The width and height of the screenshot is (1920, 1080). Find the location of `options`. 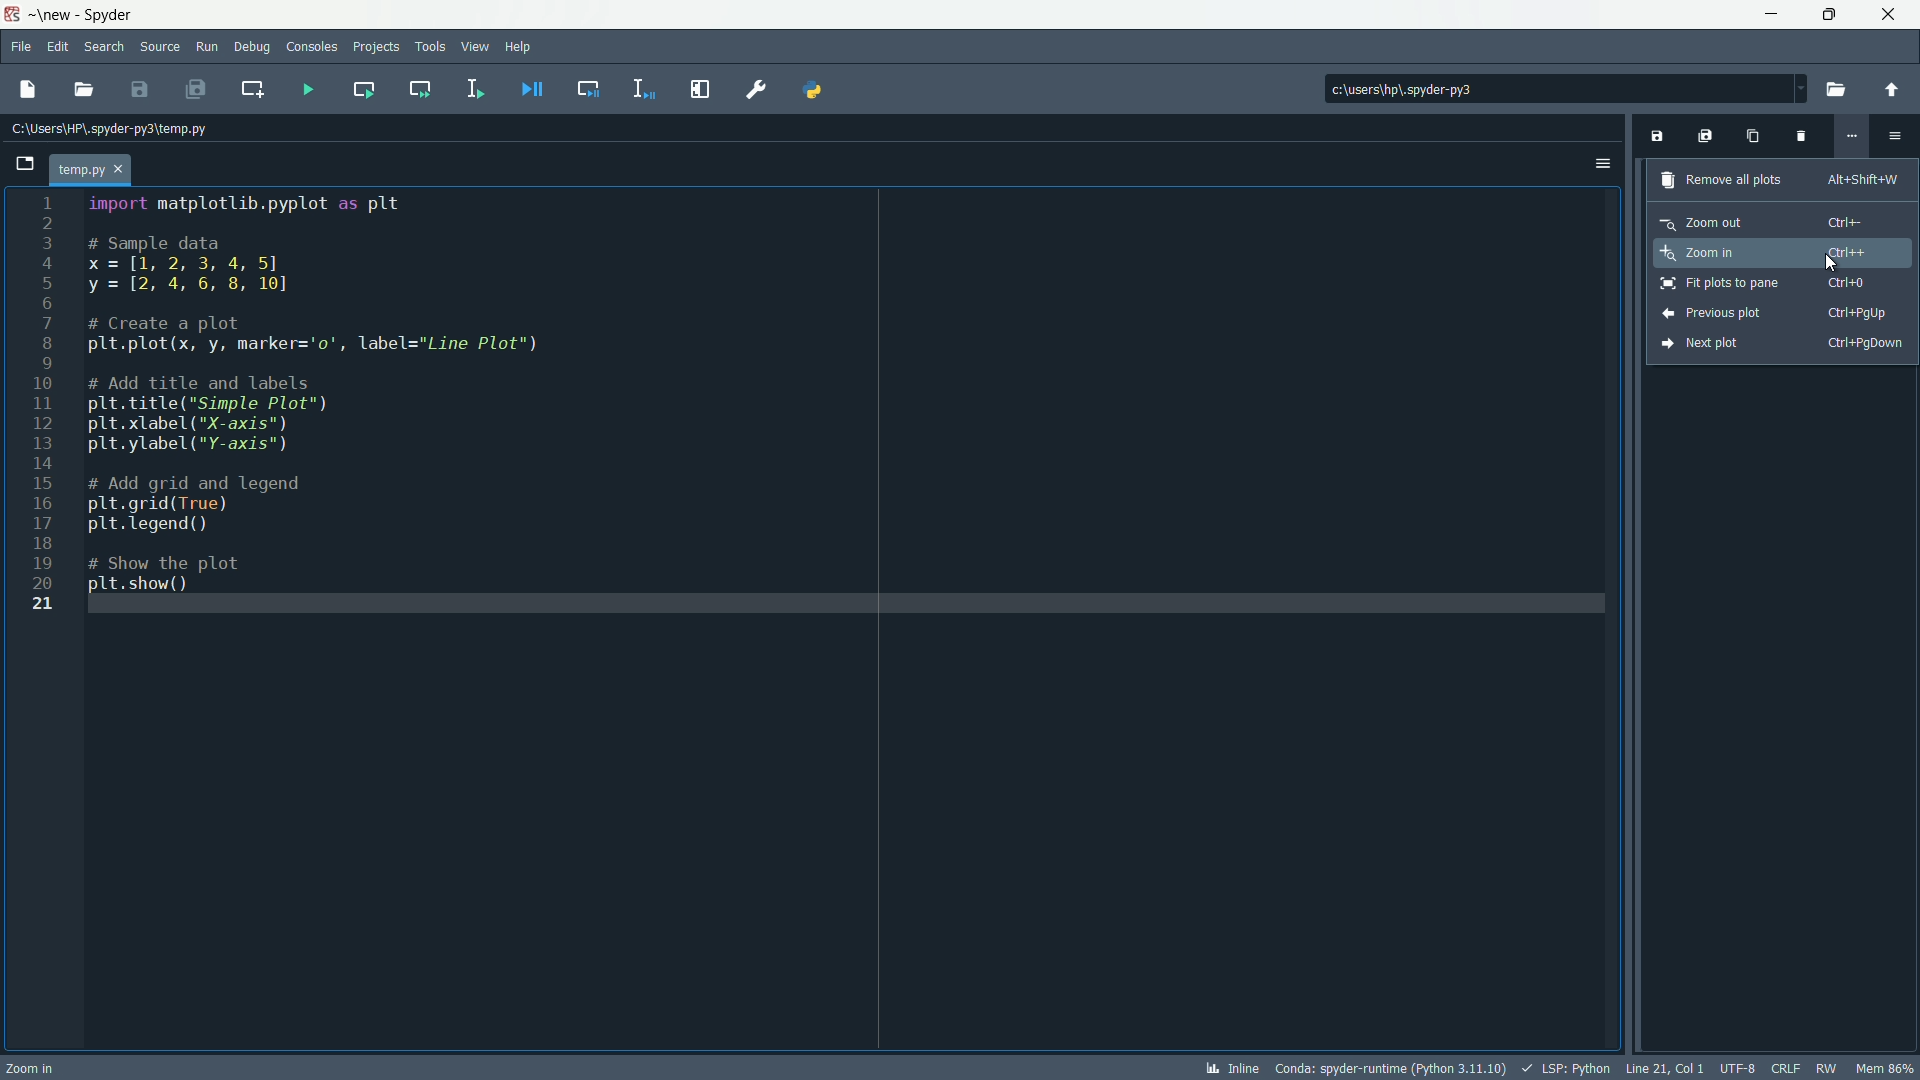

options is located at coordinates (1603, 162).